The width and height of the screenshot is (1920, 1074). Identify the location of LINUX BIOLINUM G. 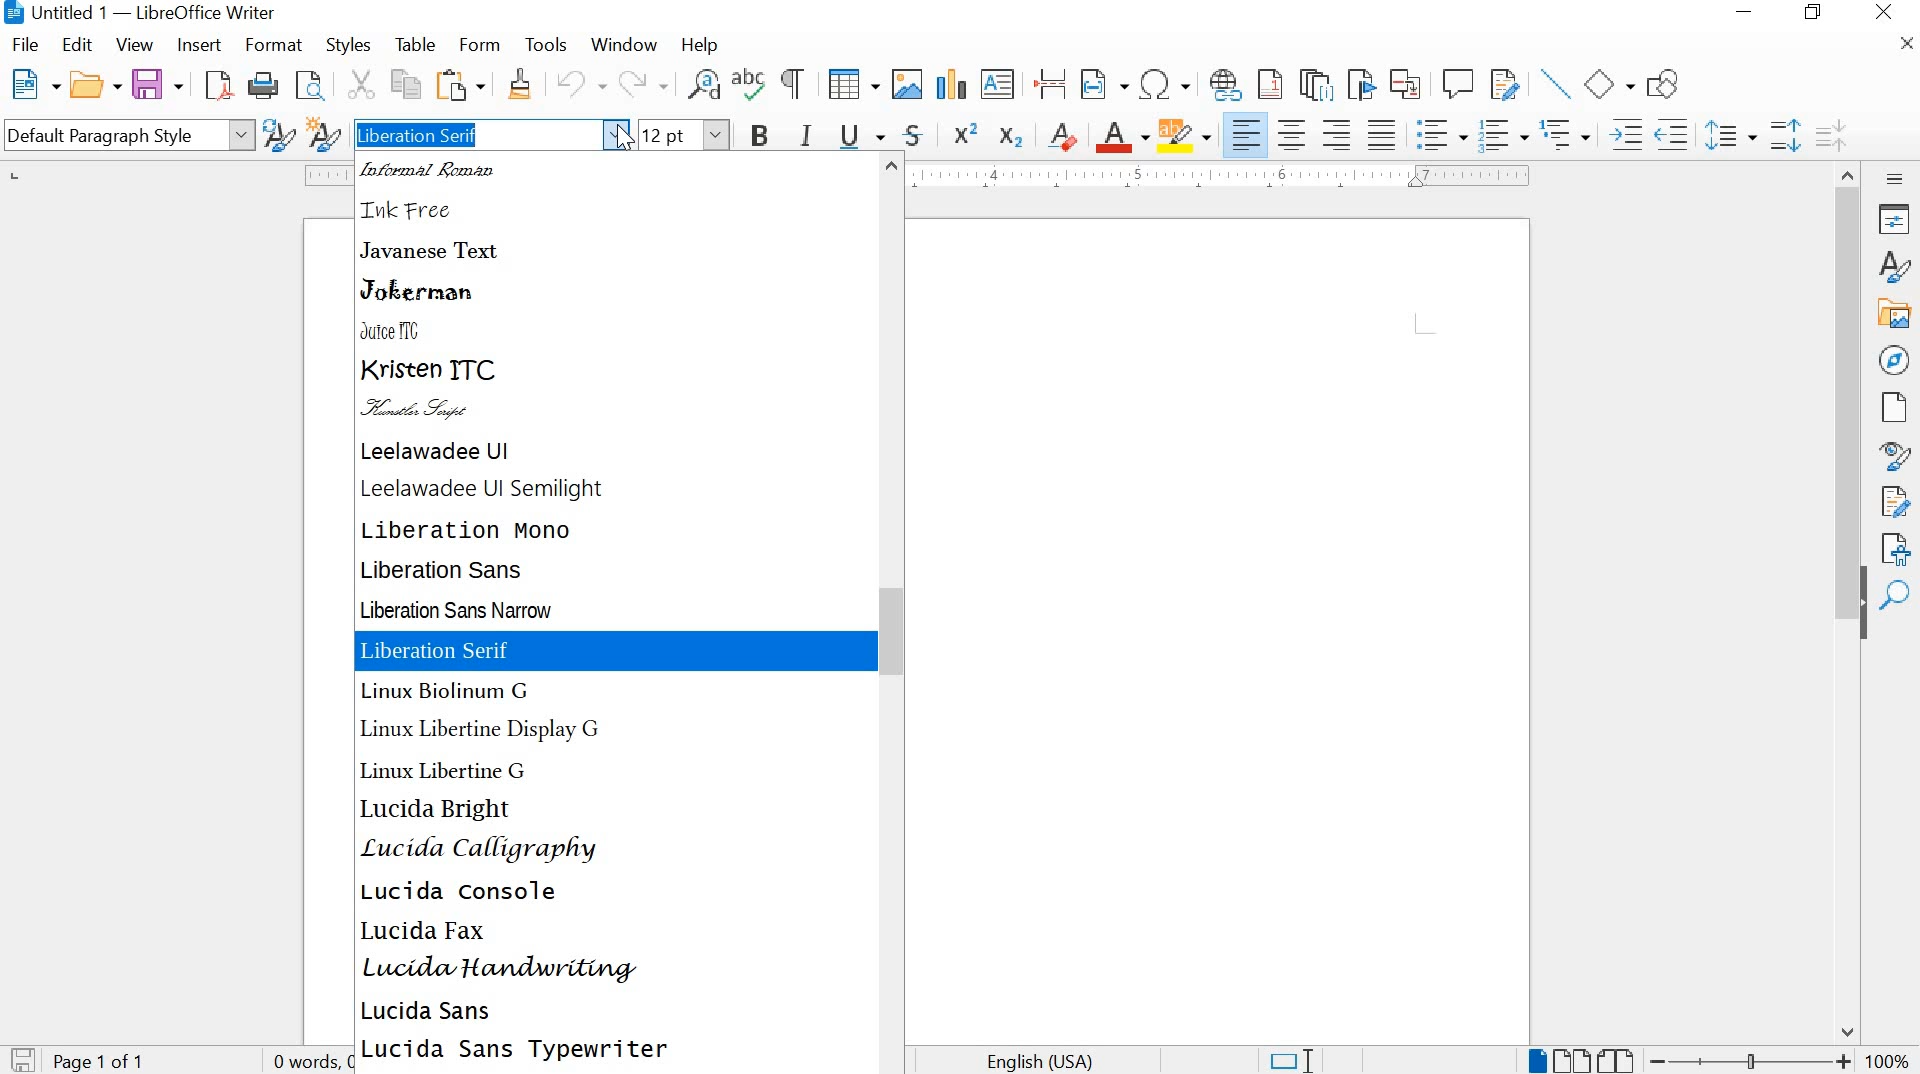
(445, 692).